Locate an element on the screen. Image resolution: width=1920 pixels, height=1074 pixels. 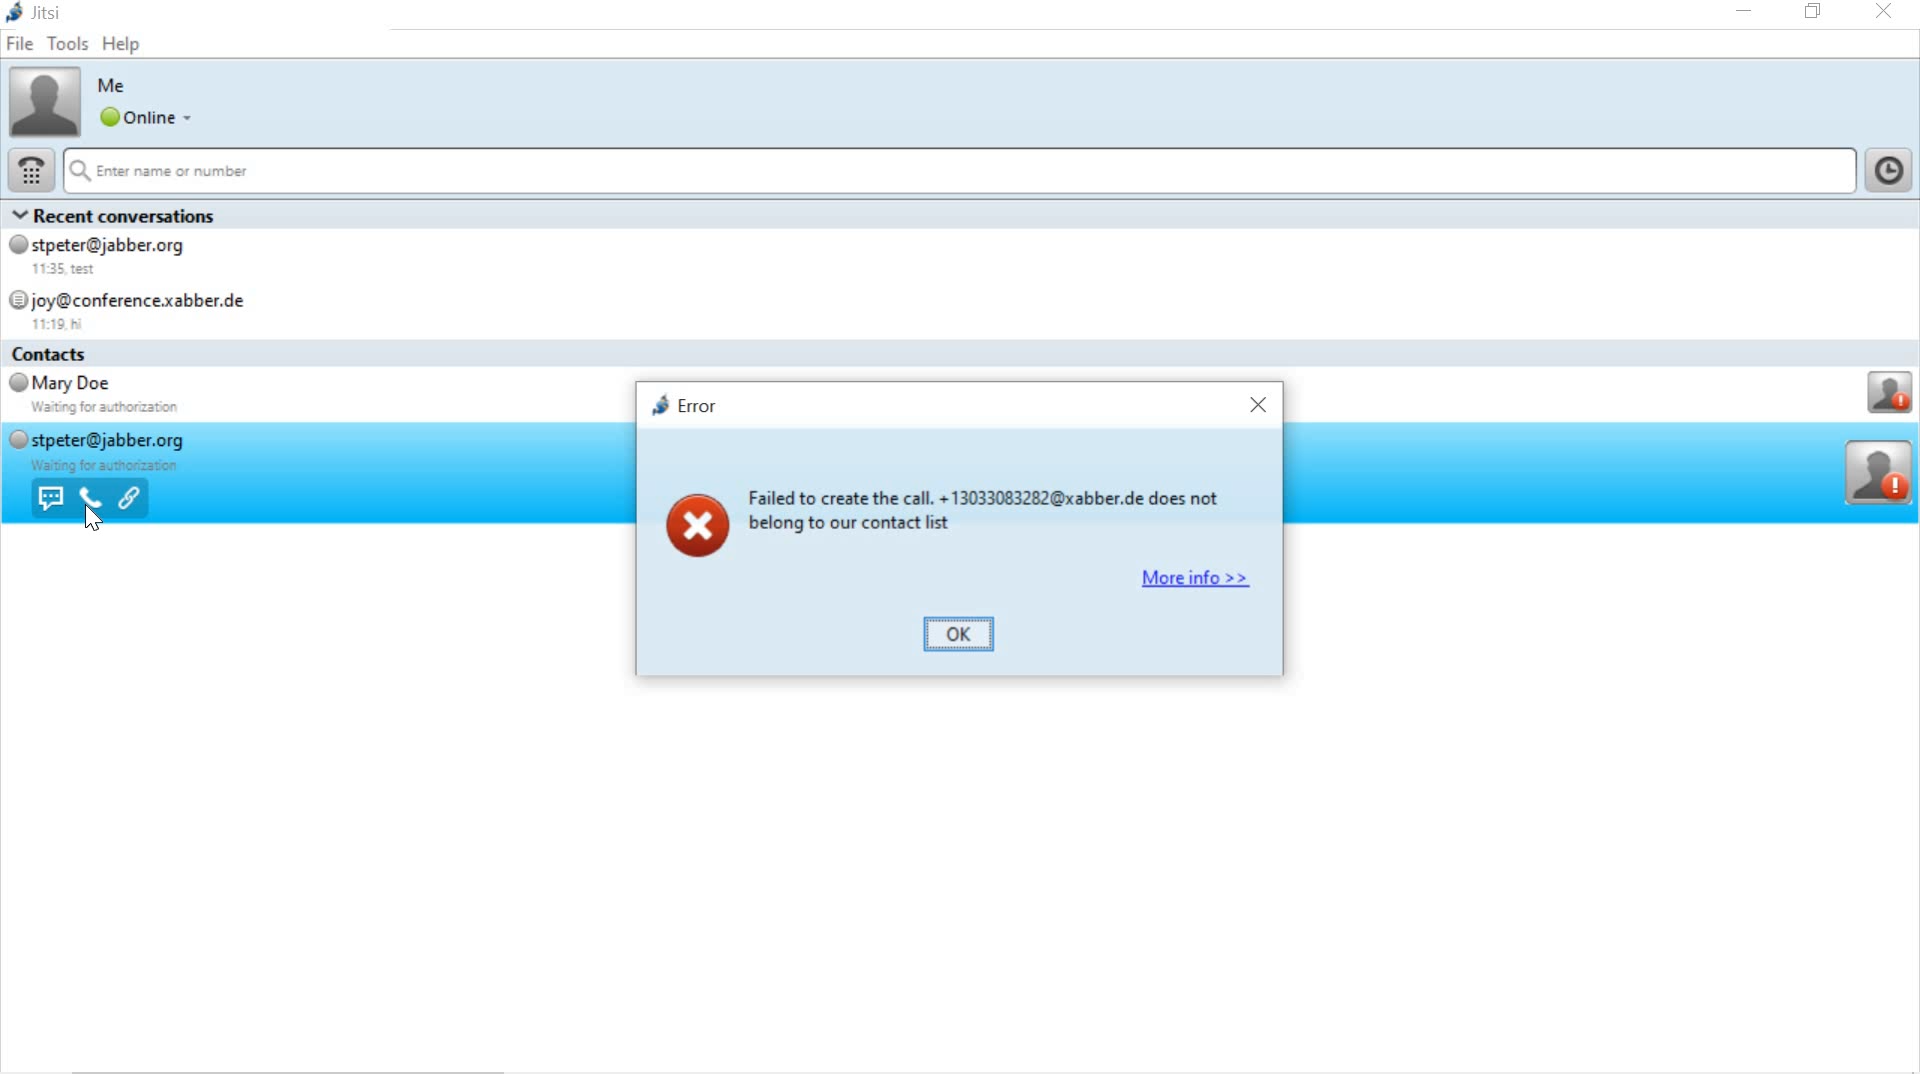
close is located at coordinates (1885, 12).